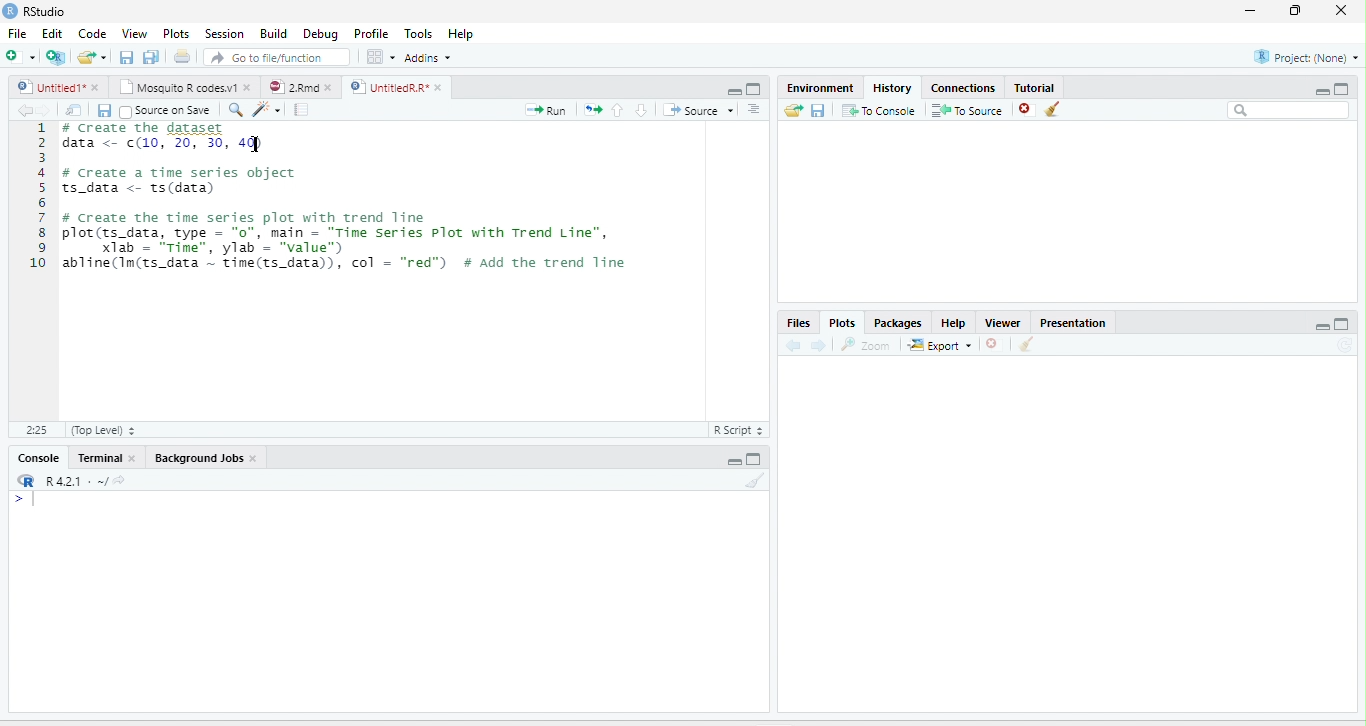  What do you see at coordinates (438, 87) in the screenshot?
I see `close` at bounding box center [438, 87].